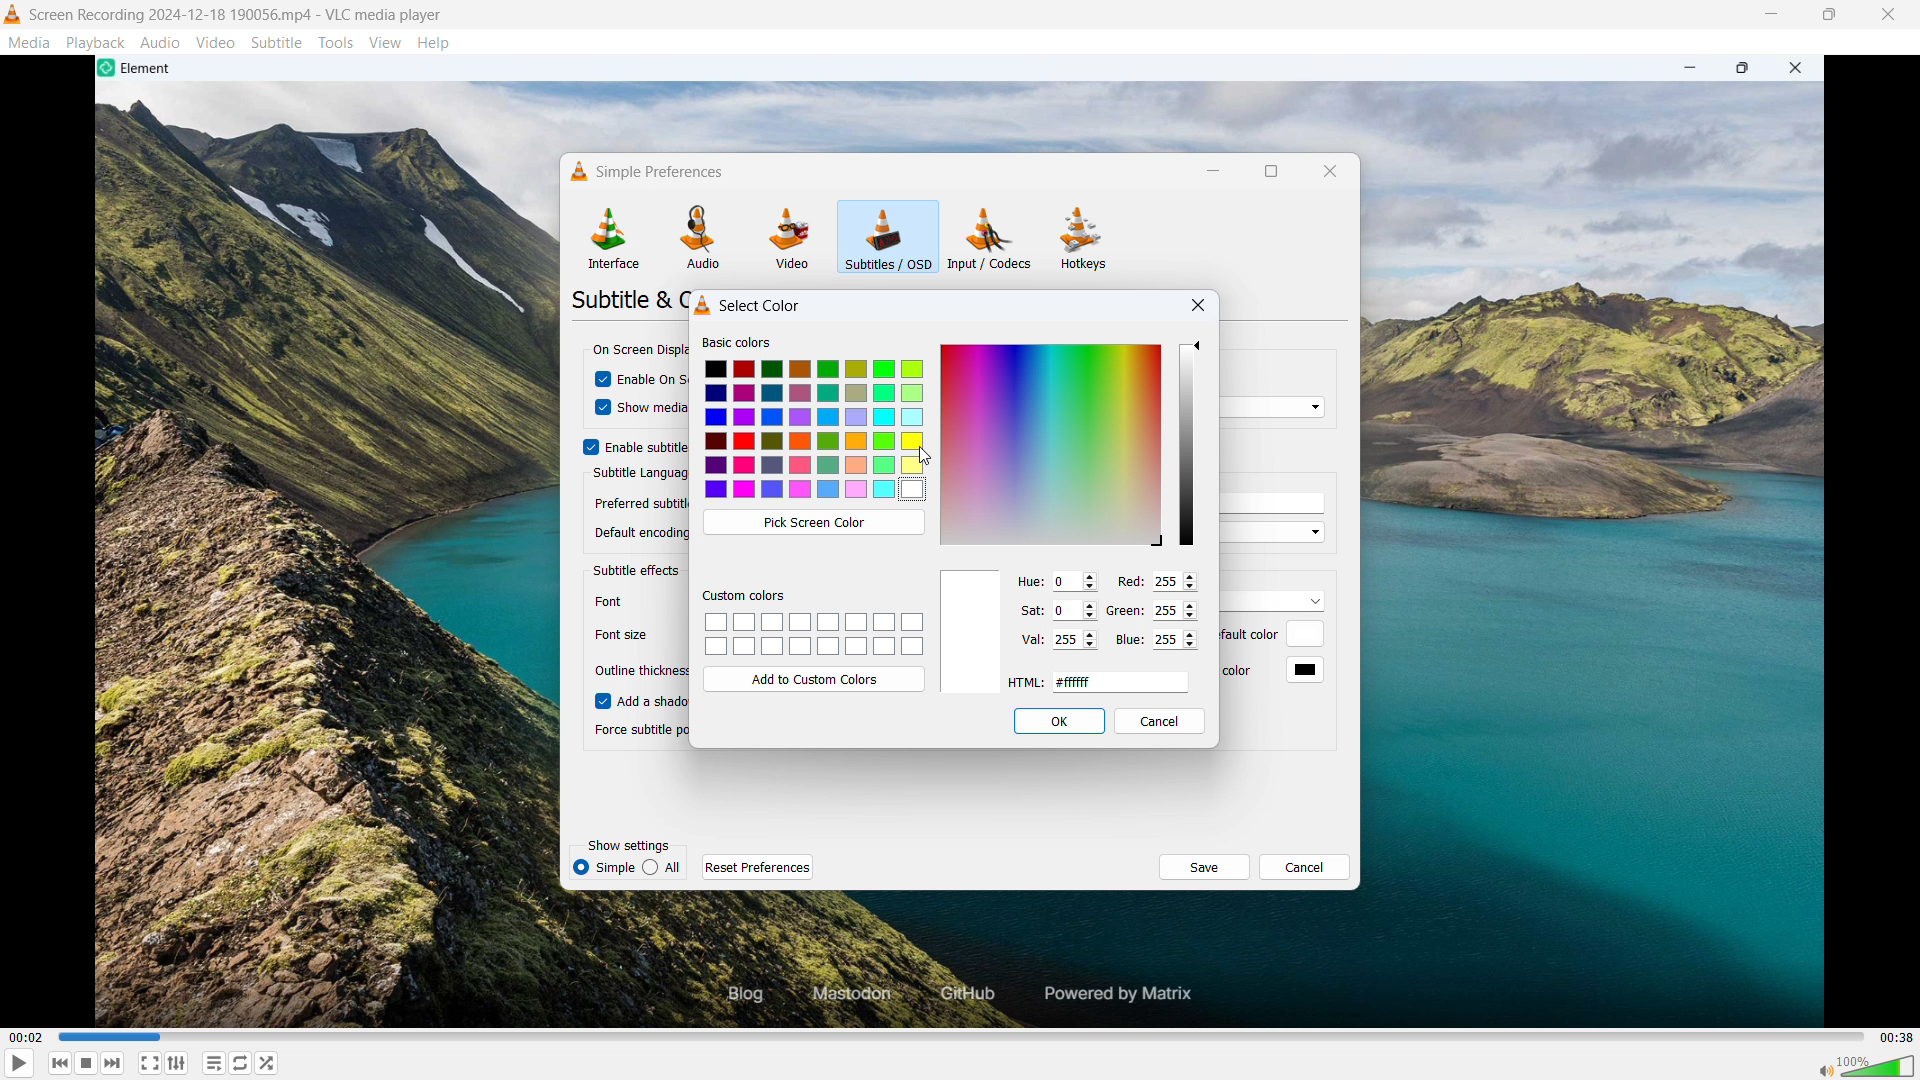 This screenshot has height=1080, width=1920. Describe the element at coordinates (965, 1037) in the screenshot. I see `Time bar ` at that location.